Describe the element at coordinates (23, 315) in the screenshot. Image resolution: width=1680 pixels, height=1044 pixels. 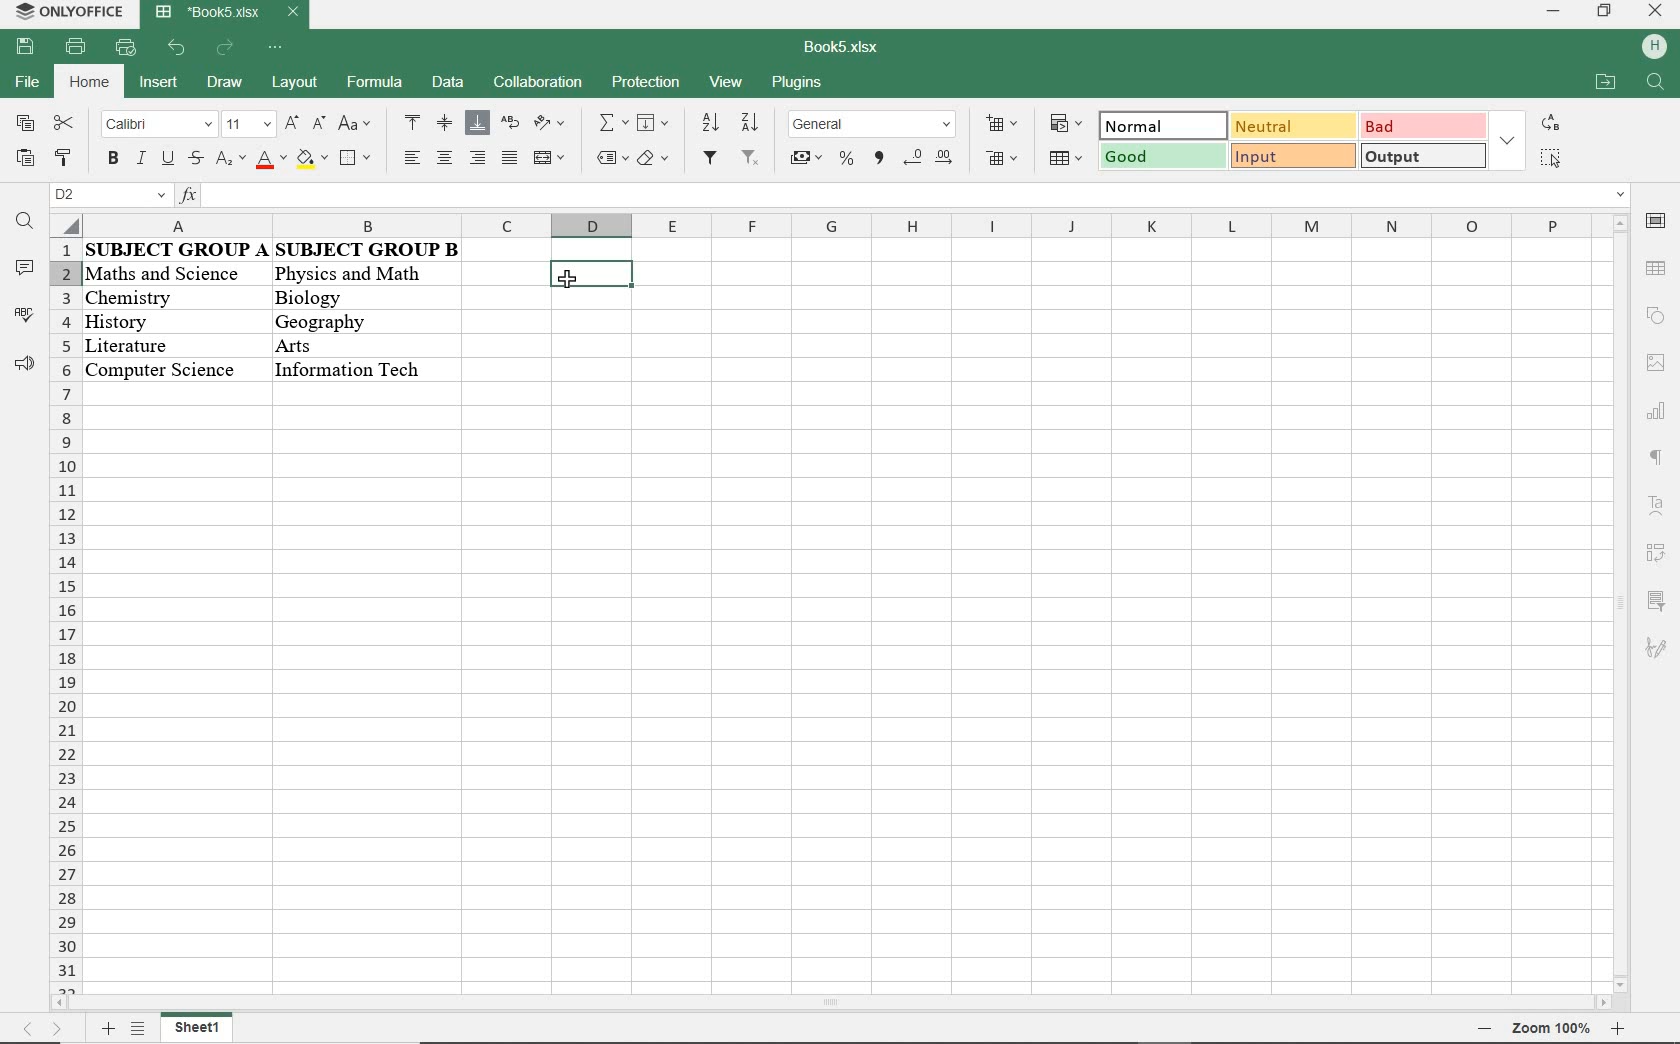
I see `spell checking` at that location.